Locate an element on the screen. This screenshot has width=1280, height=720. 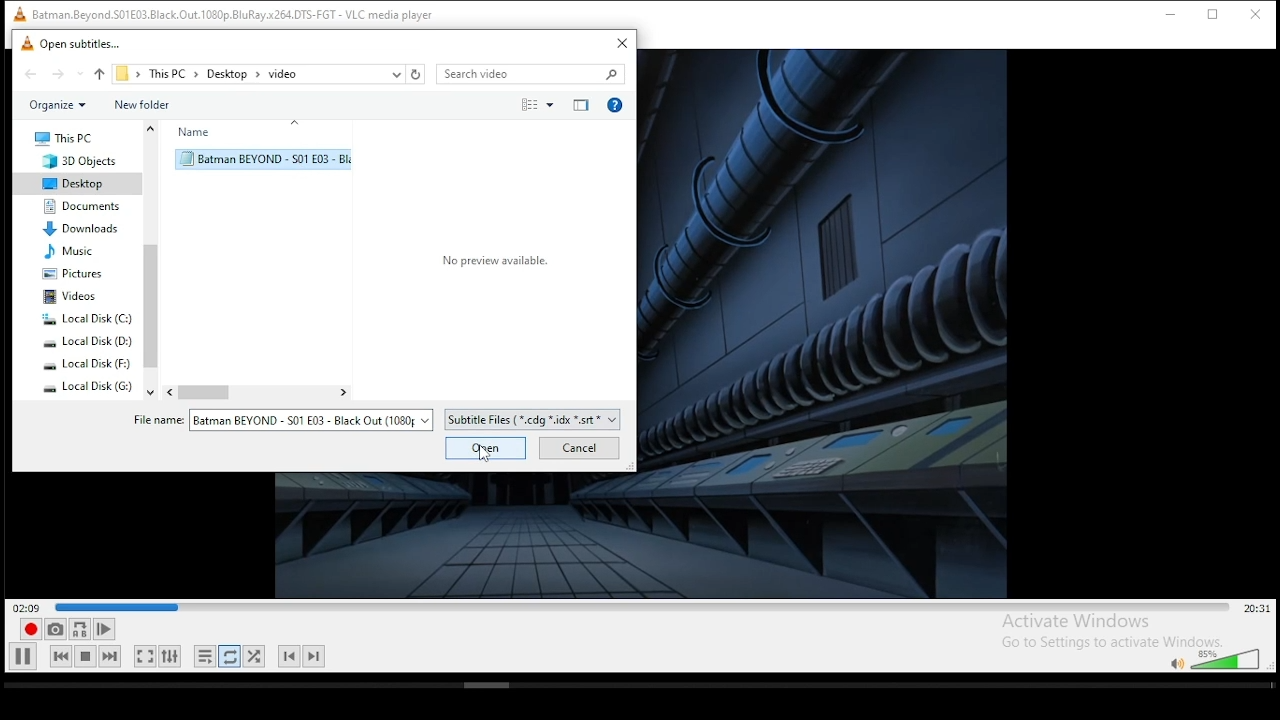
open is located at coordinates (486, 447).